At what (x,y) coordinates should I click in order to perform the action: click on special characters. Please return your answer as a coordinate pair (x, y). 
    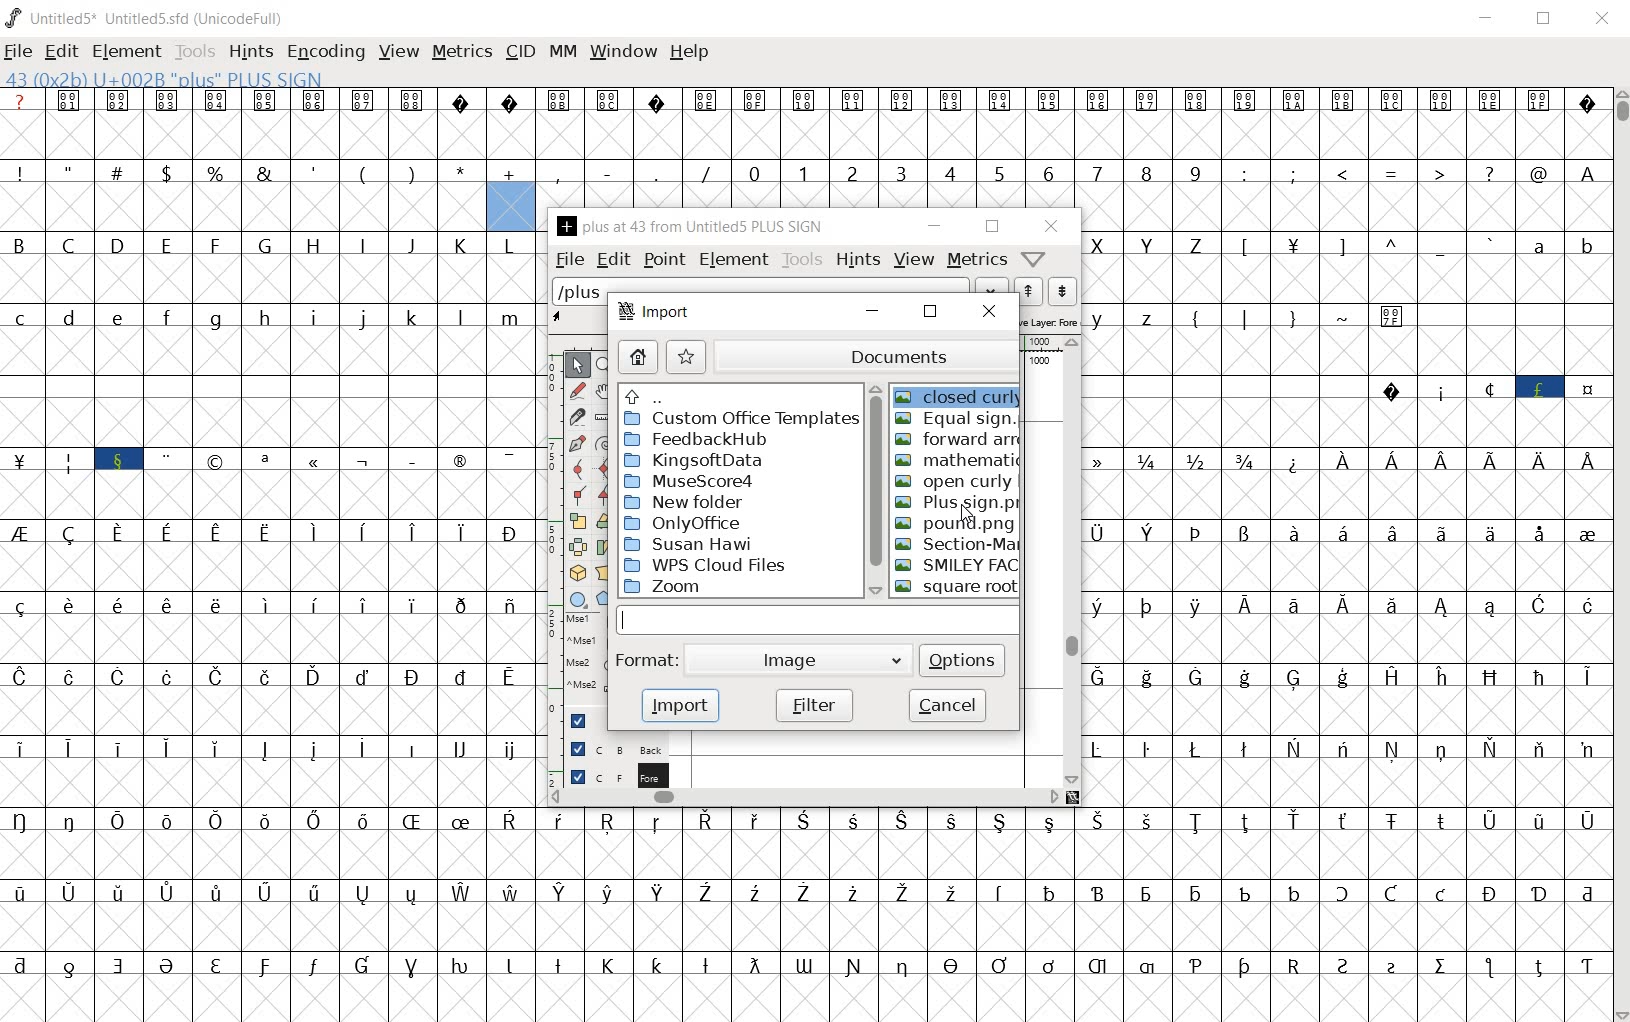
    Looking at the image, I should click on (1177, 554).